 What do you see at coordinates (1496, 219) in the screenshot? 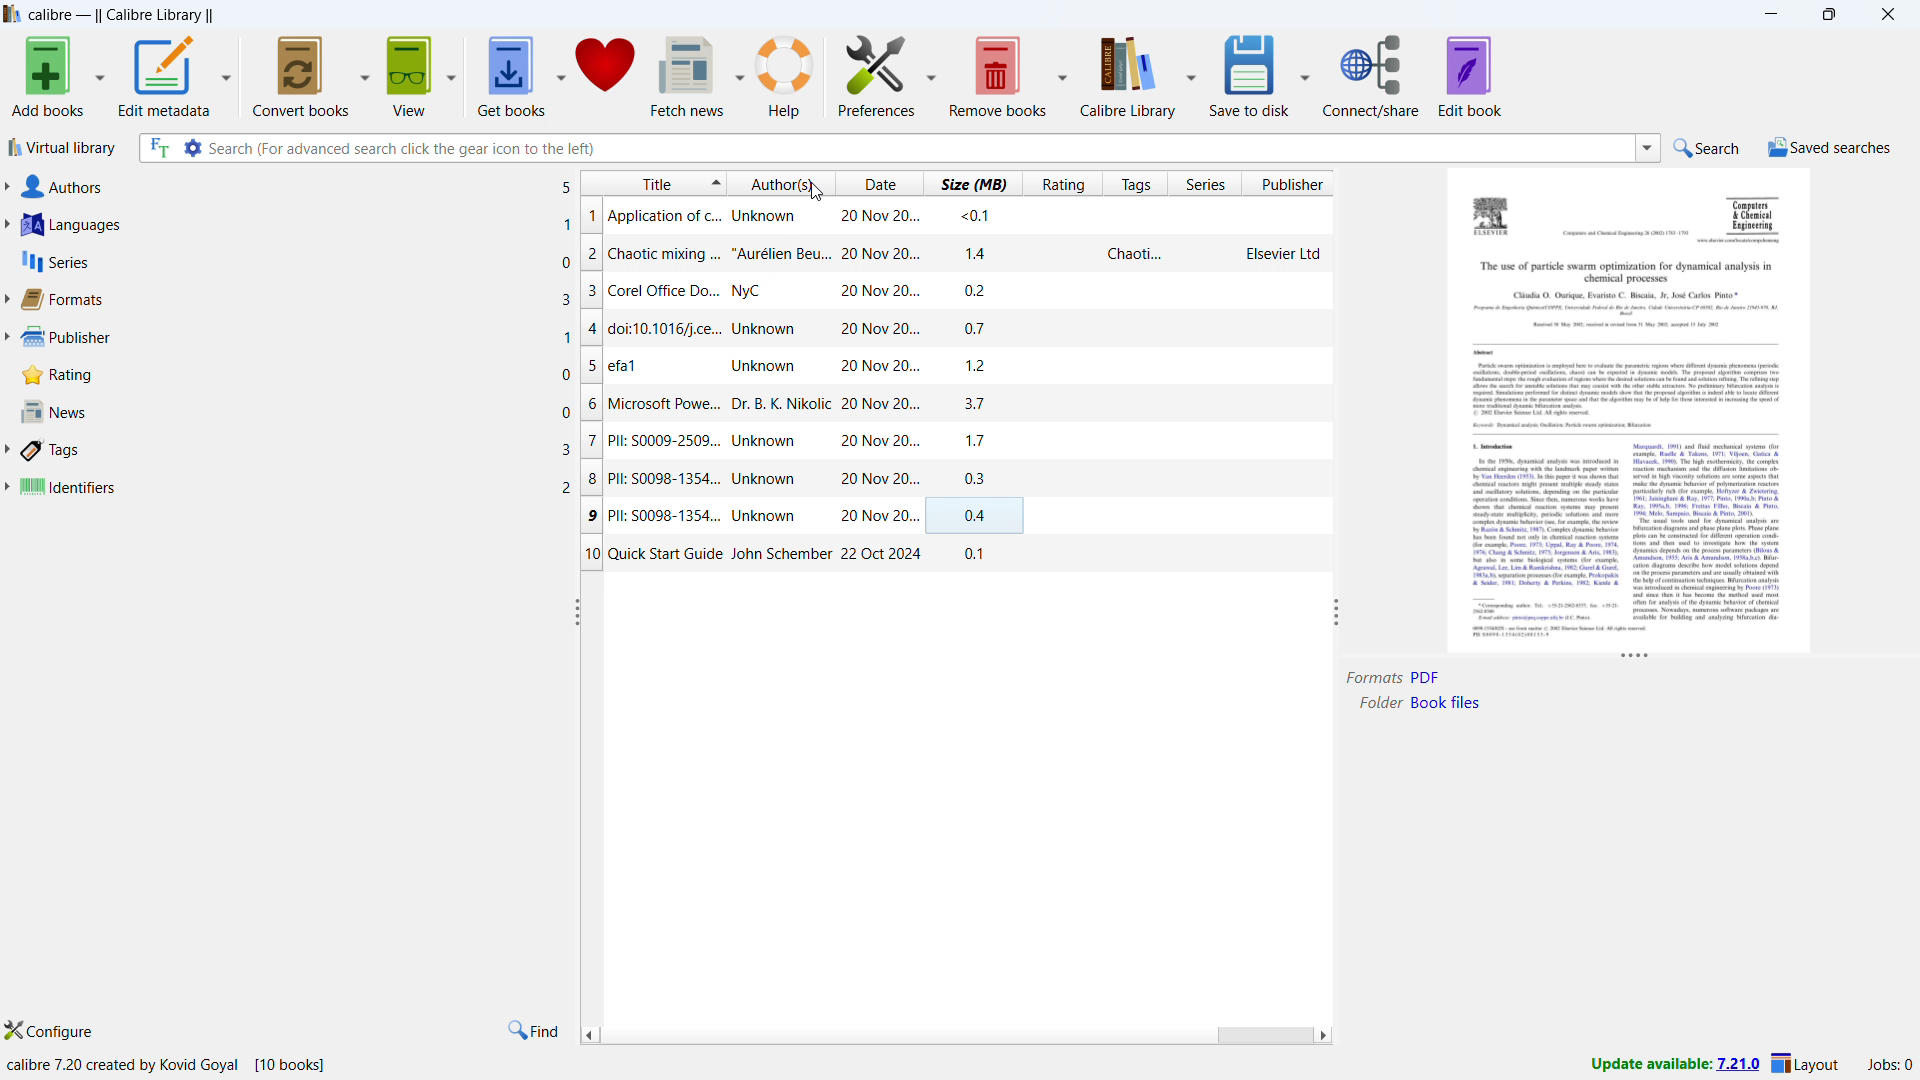
I see `` at bounding box center [1496, 219].